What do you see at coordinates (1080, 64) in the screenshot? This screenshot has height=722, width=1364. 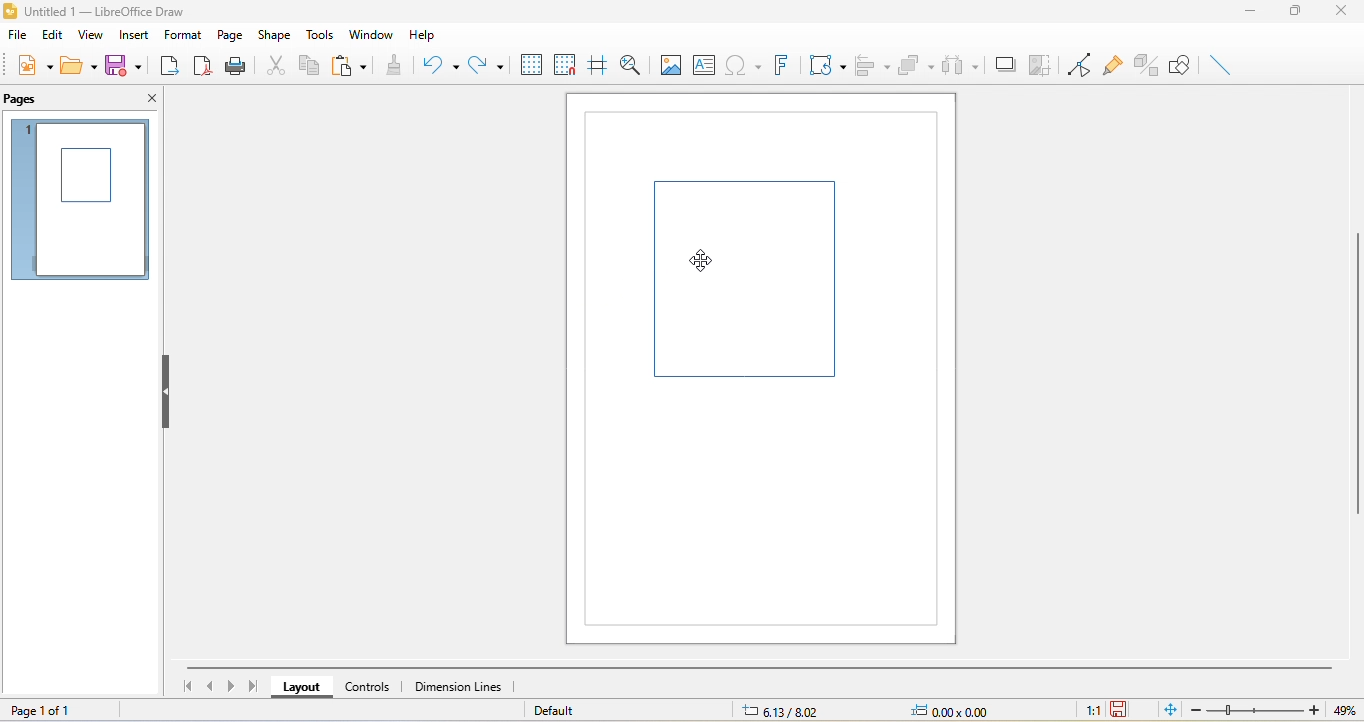 I see `toggle point edit mode` at bounding box center [1080, 64].